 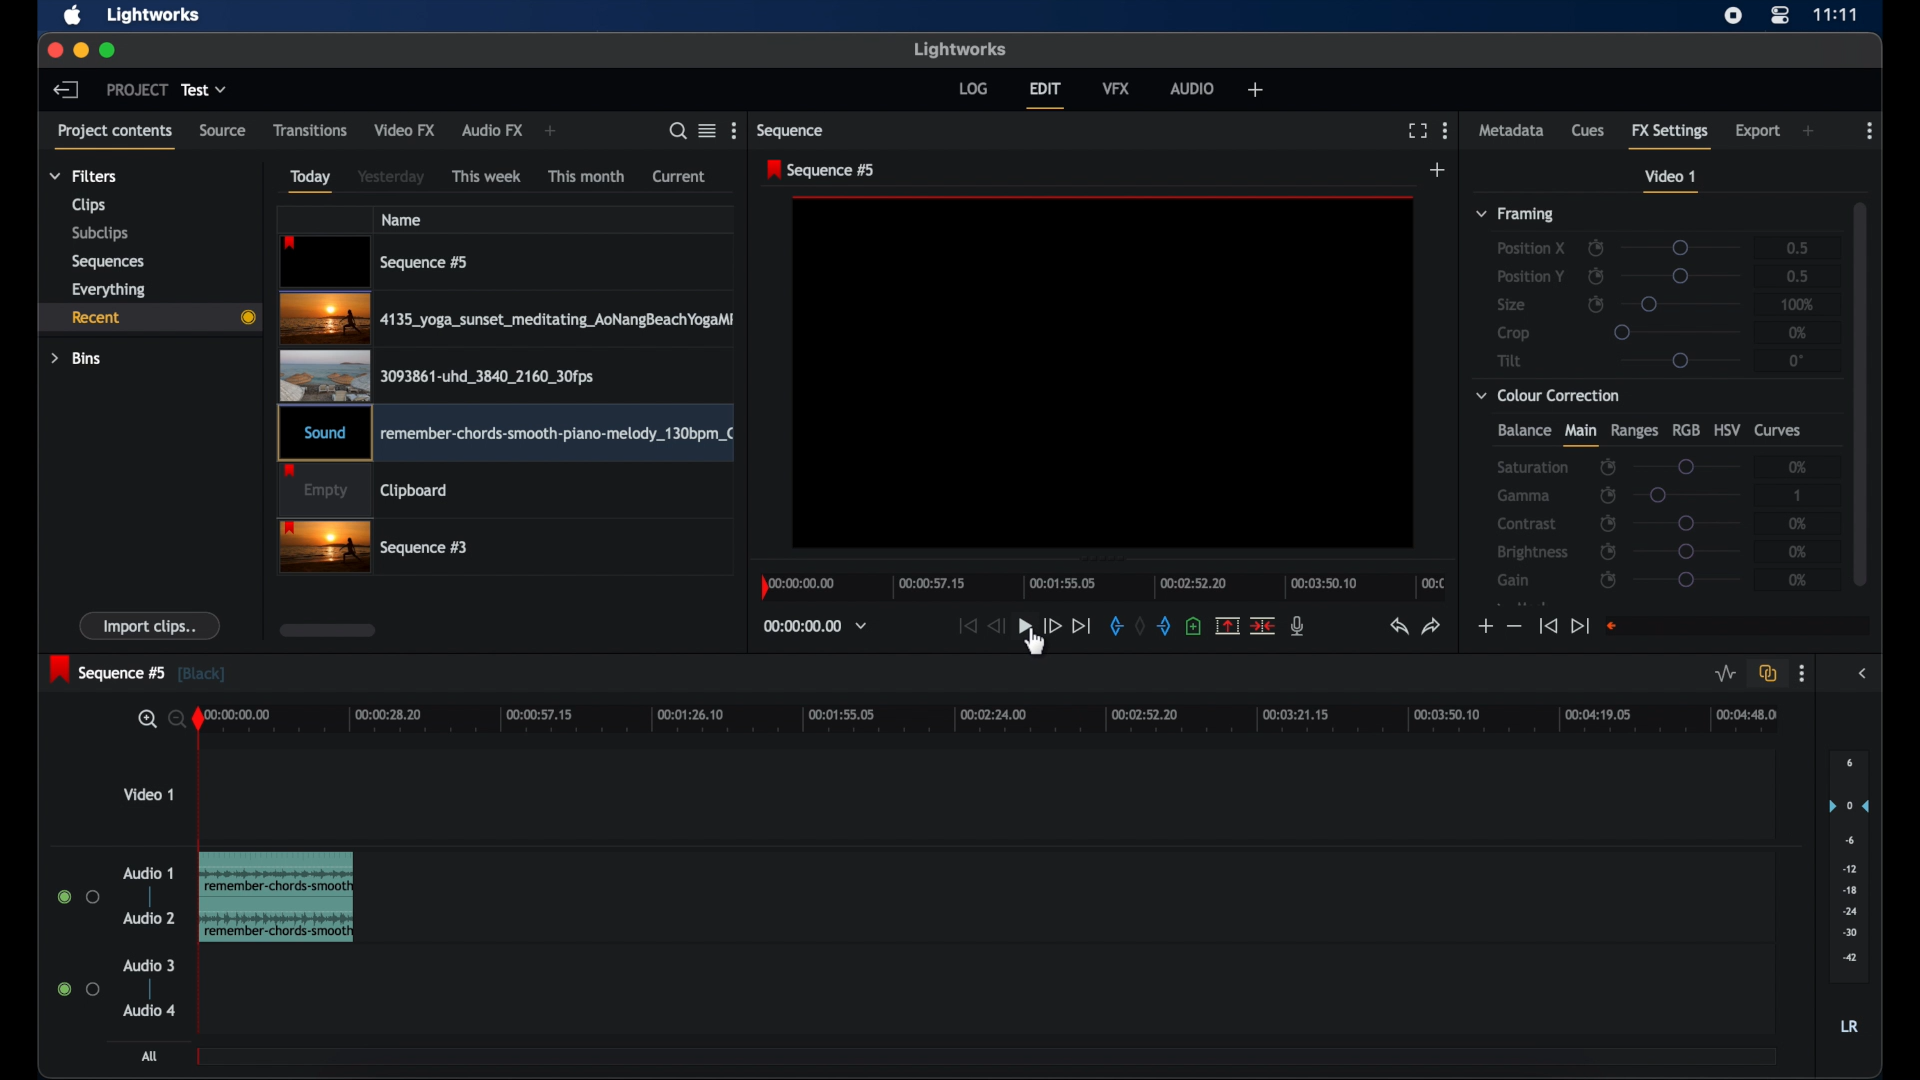 I want to click on enable/disable keyframe, so click(x=1596, y=276).